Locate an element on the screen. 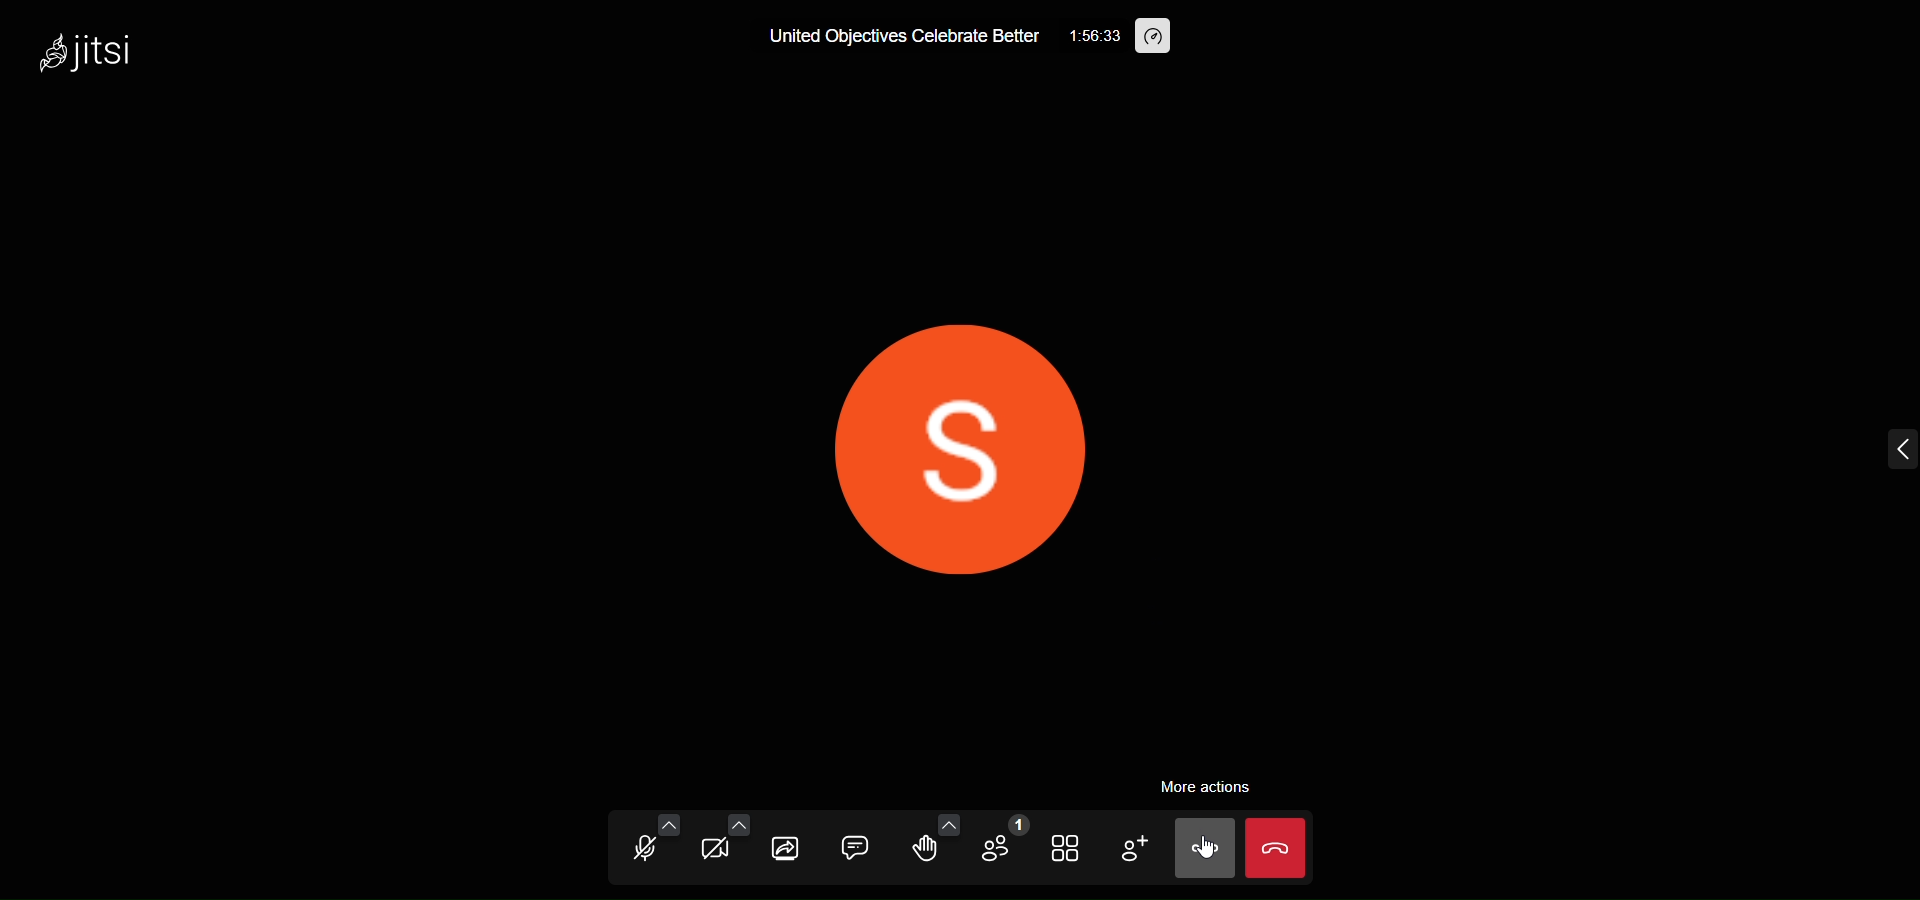 This screenshot has height=900, width=1920. 1:66:33 is located at coordinates (1086, 35).